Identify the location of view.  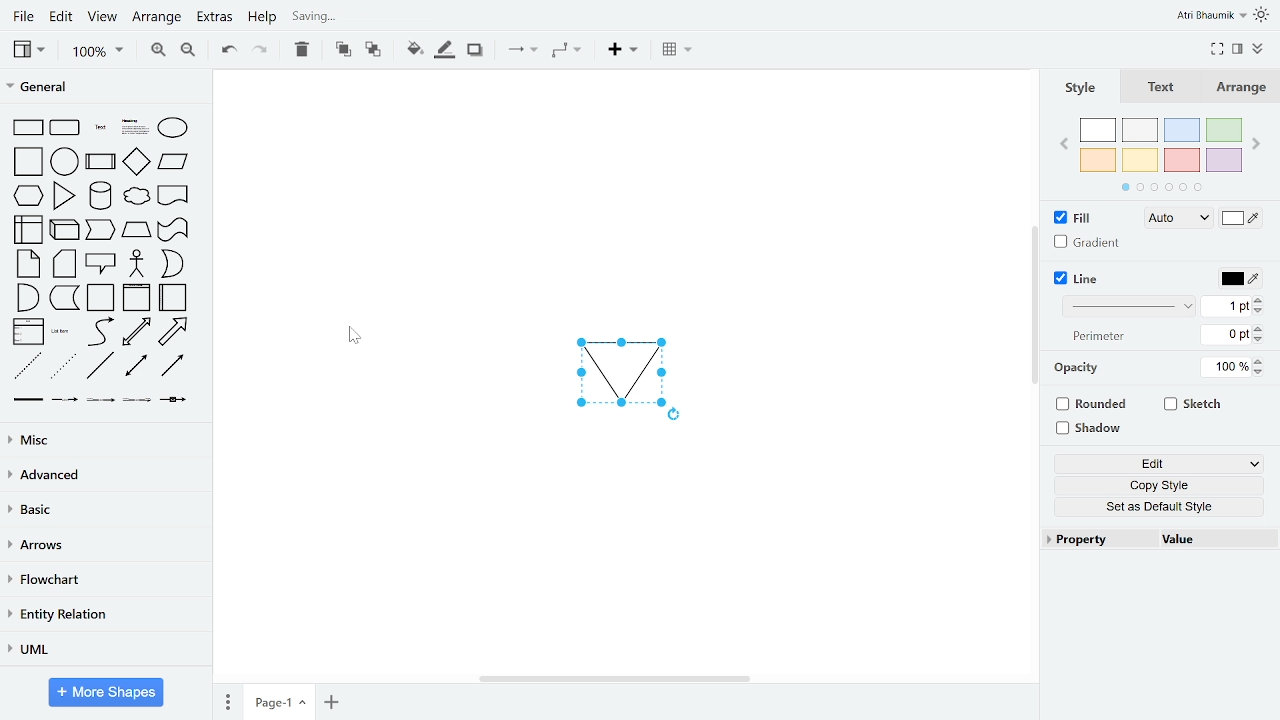
(28, 49).